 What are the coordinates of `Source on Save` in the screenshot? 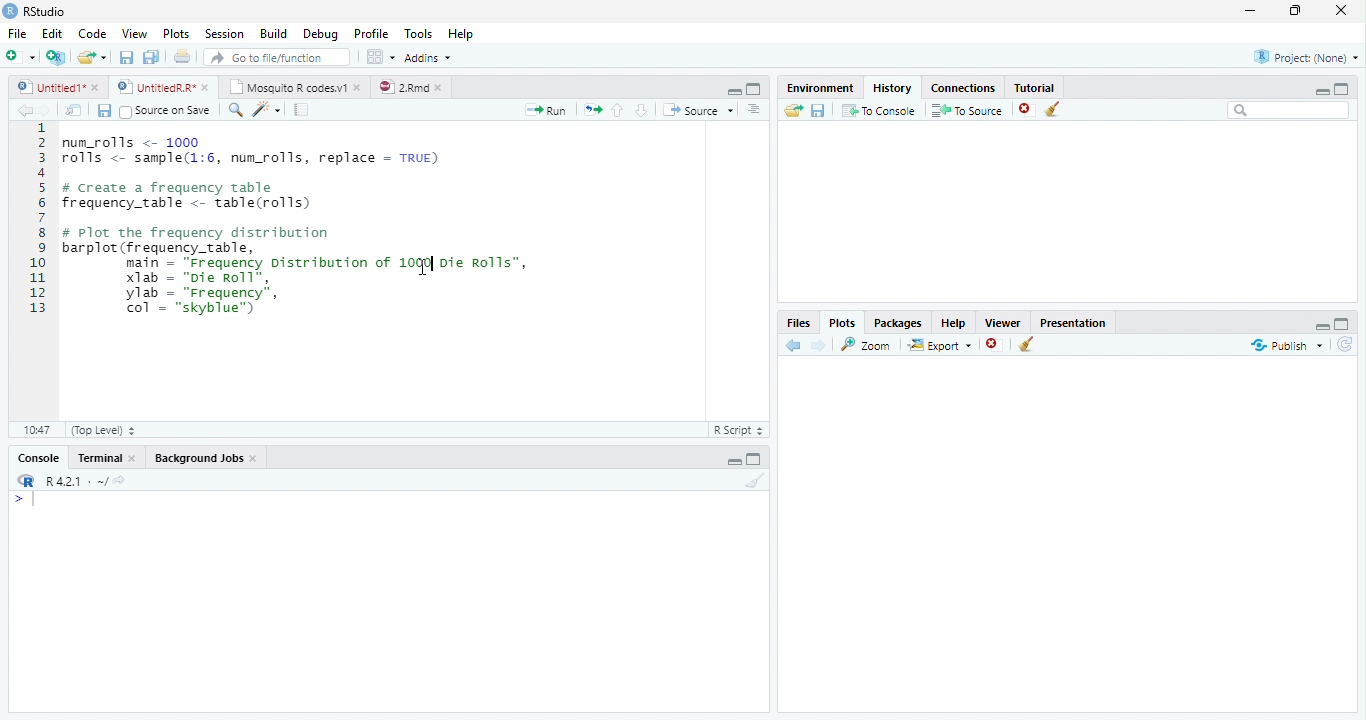 It's located at (165, 111).